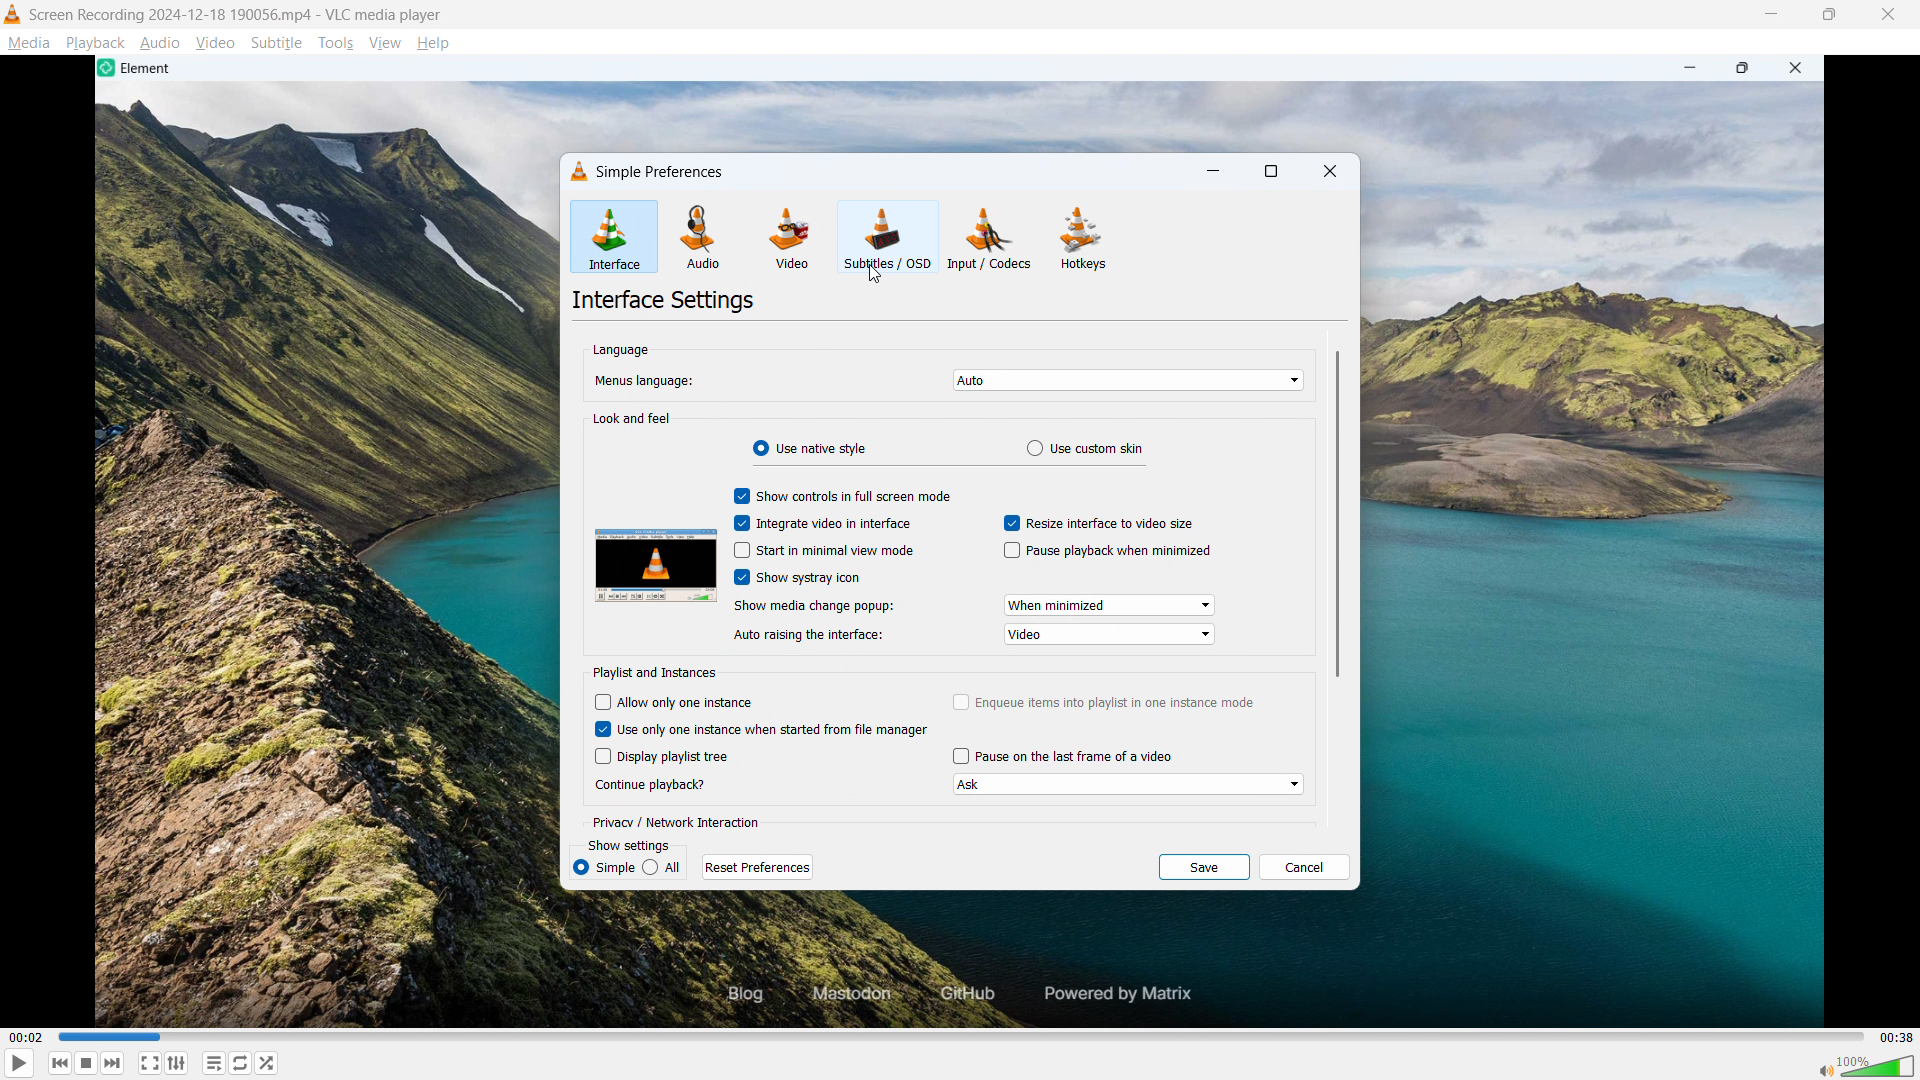 Image resolution: width=1920 pixels, height=1080 pixels. What do you see at coordinates (214, 1063) in the screenshot?
I see `Toggle playlist ` at bounding box center [214, 1063].